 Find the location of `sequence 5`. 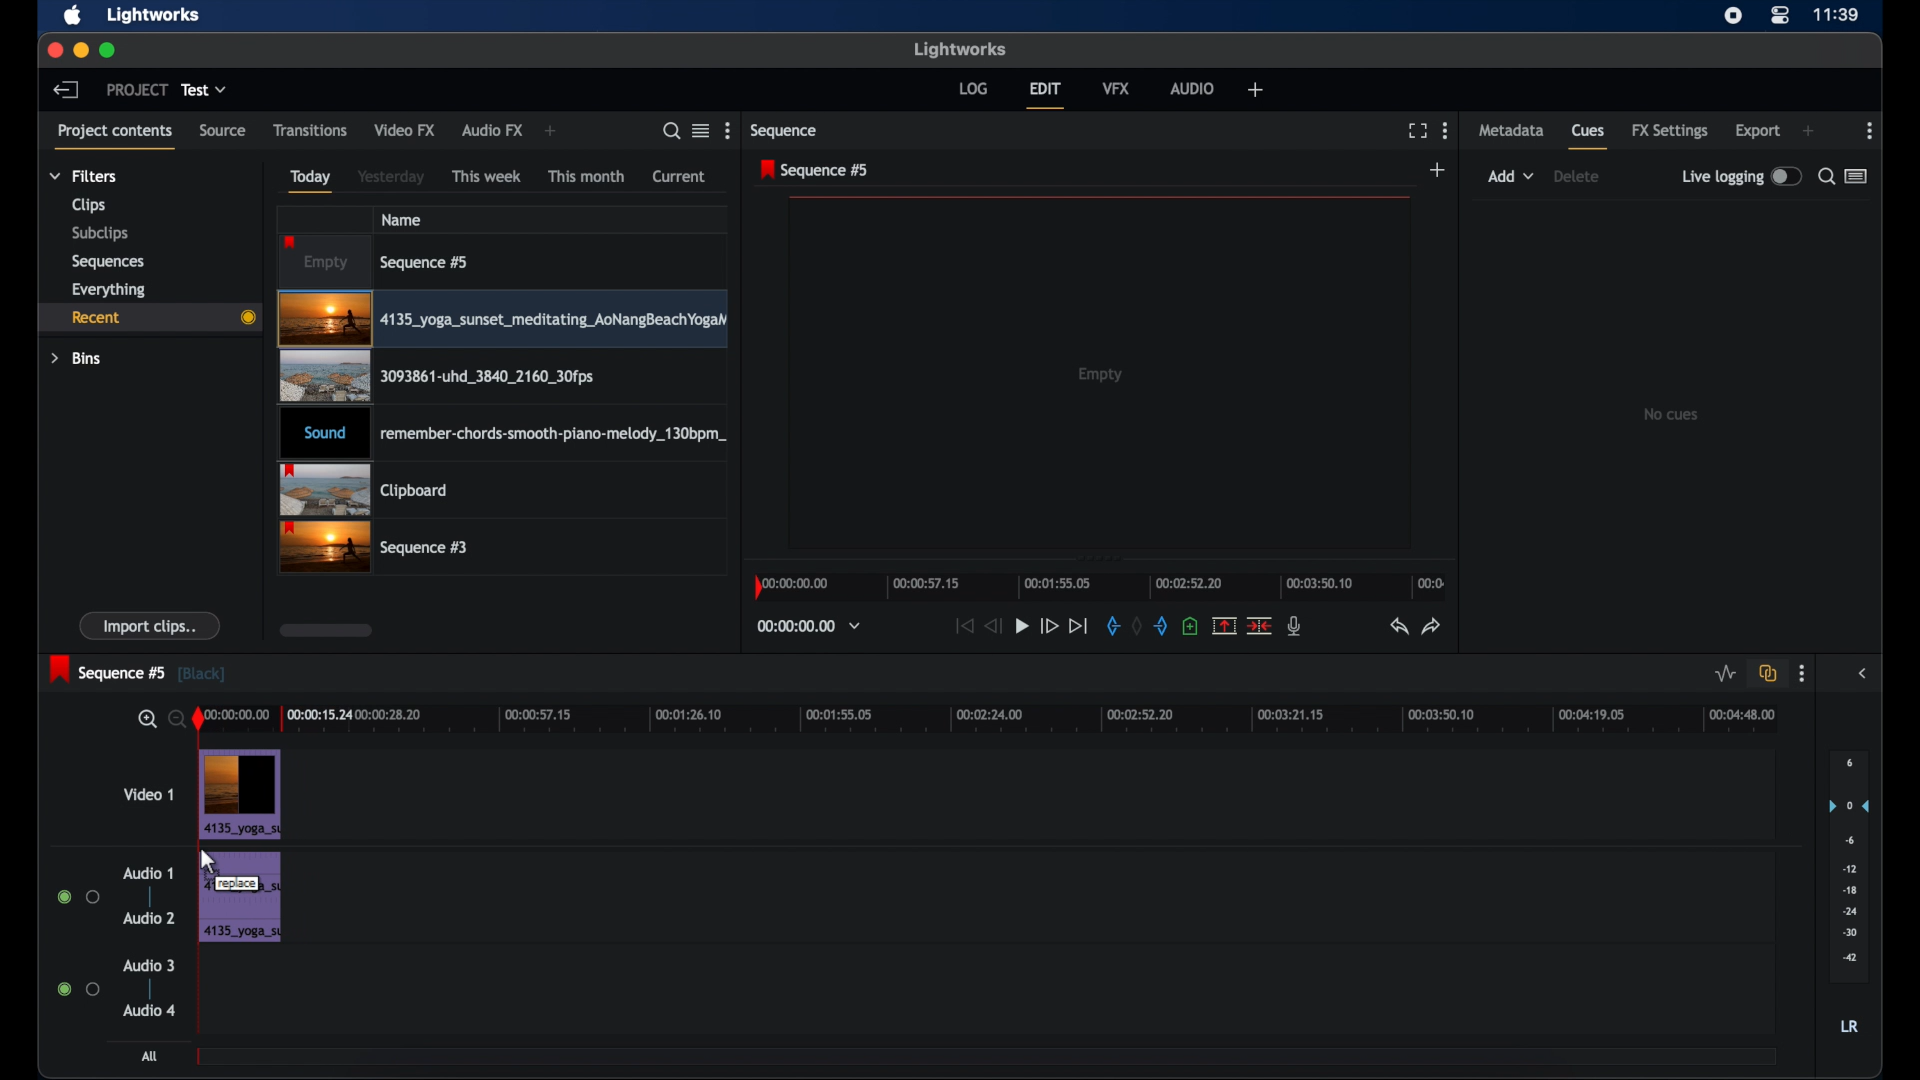

sequence 5 is located at coordinates (815, 170).